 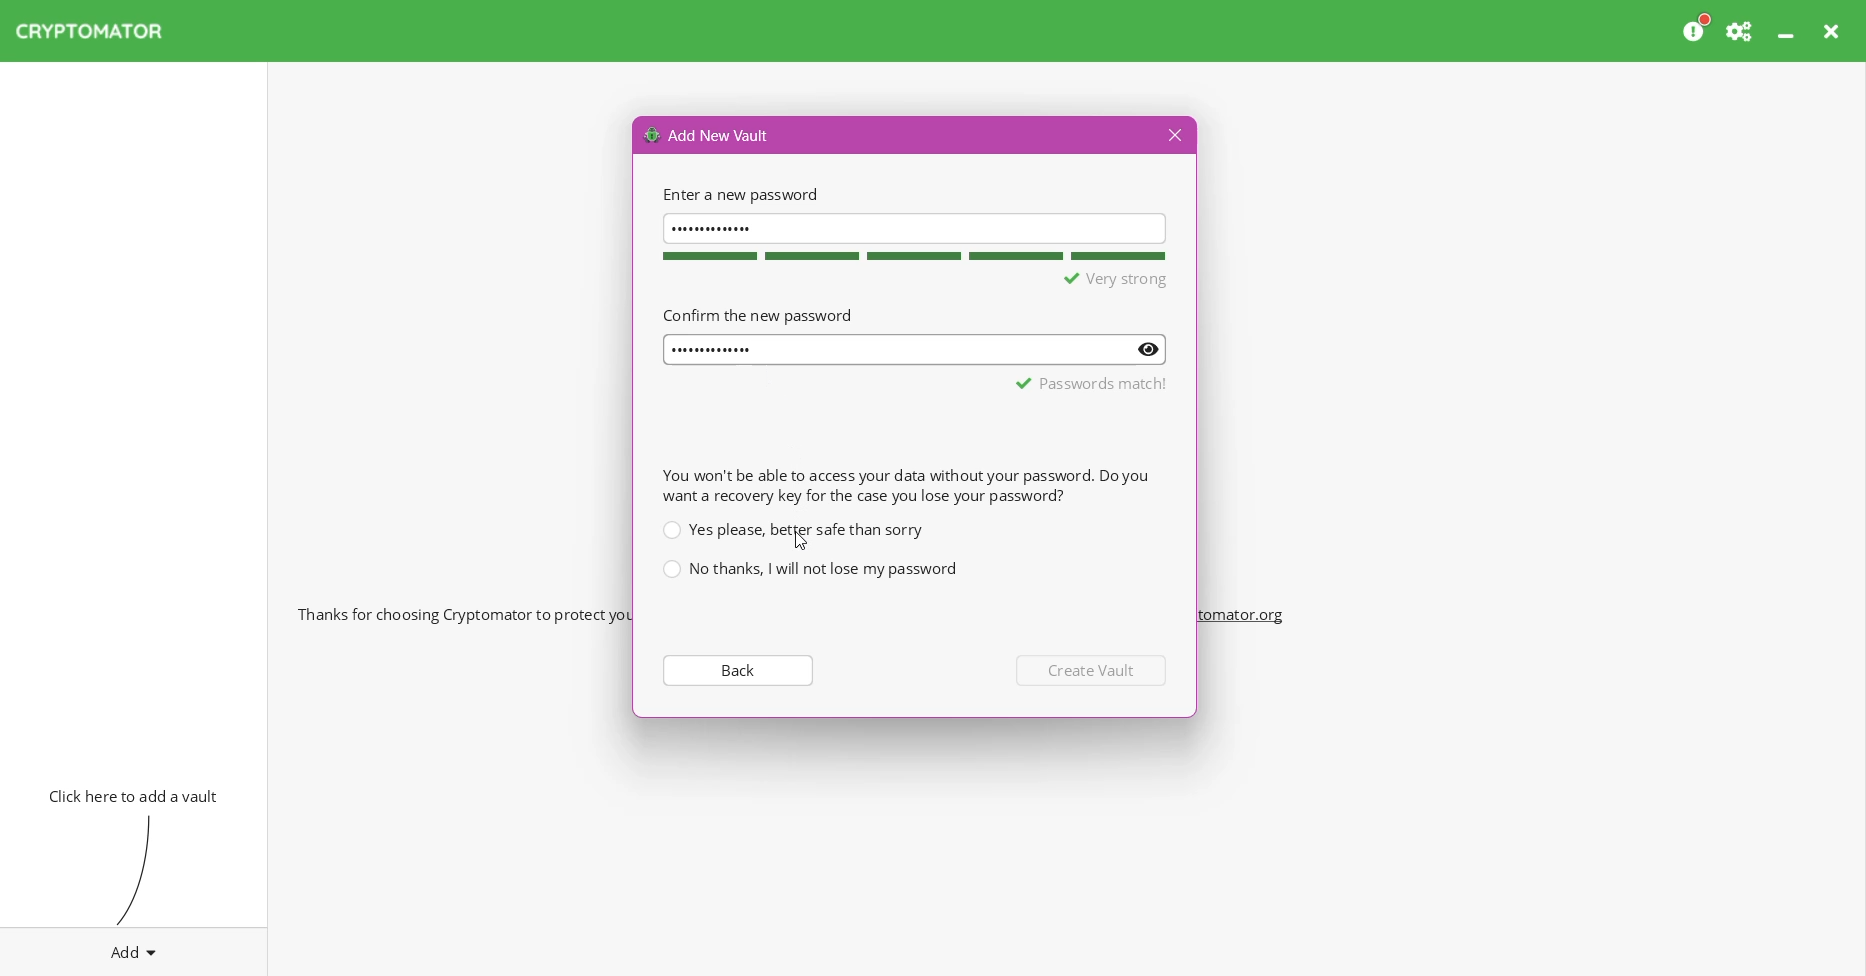 What do you see at coordinates (129, 794) in the screenshot?
I see `Click here to add vault` at bounding box center [129, 794].